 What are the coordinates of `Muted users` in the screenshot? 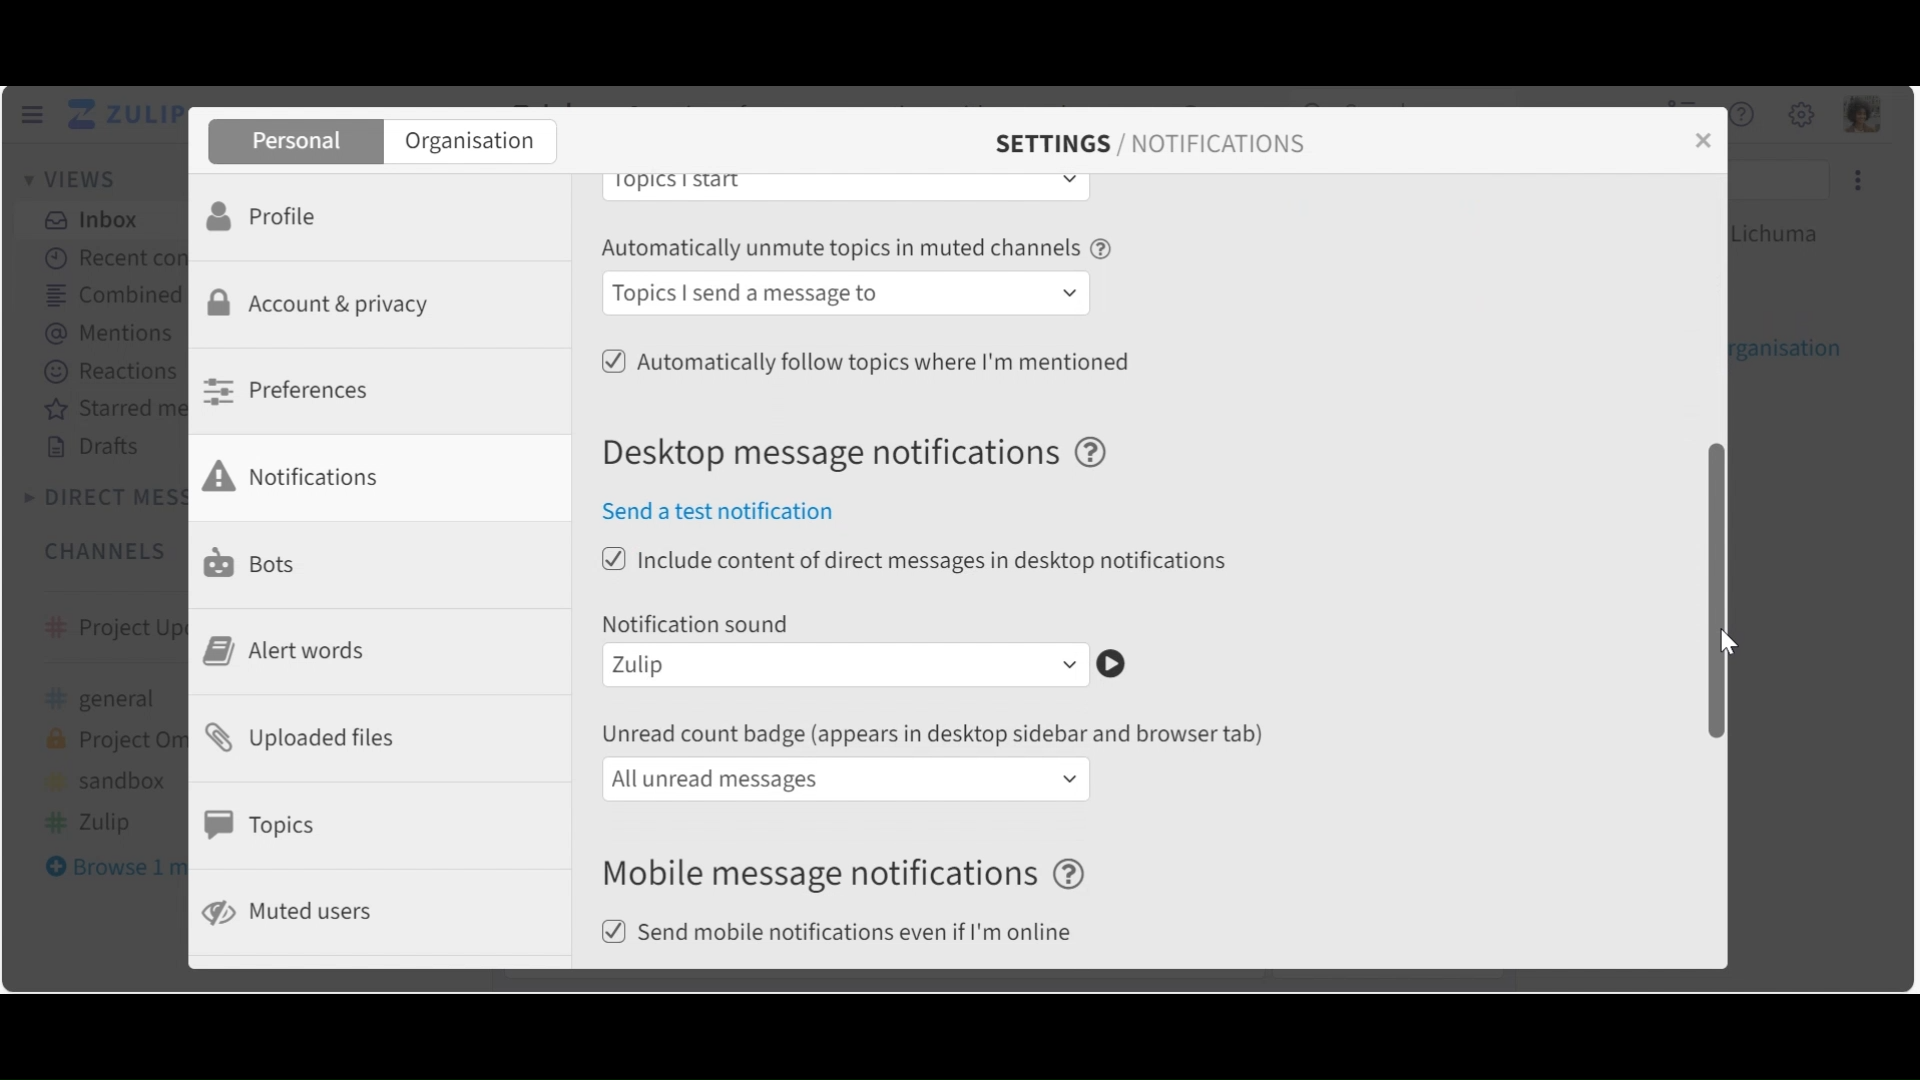 It's located at (291, 912).